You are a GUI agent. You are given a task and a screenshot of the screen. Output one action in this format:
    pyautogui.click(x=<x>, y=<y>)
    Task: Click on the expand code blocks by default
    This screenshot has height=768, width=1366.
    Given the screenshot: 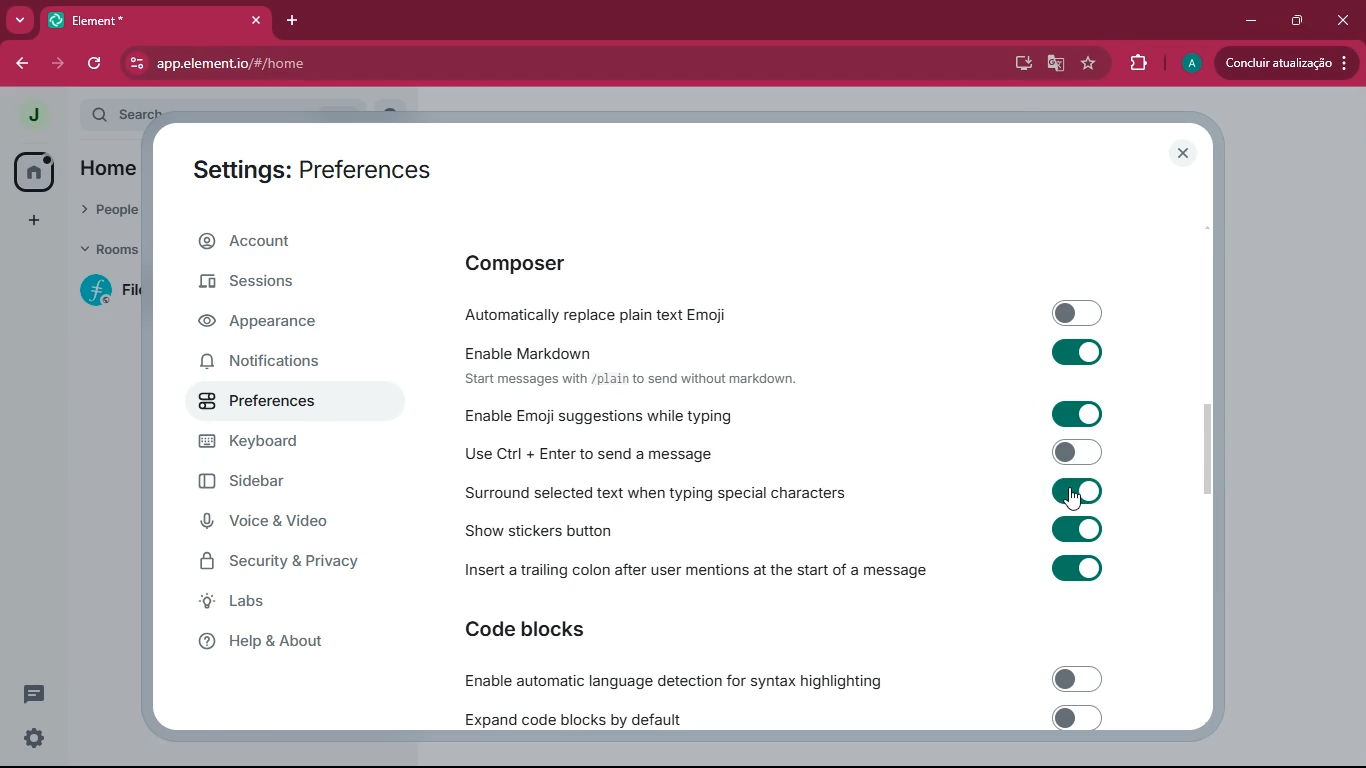 What is the action you would take?
    pyautogui.click(x=776, y=718)
    